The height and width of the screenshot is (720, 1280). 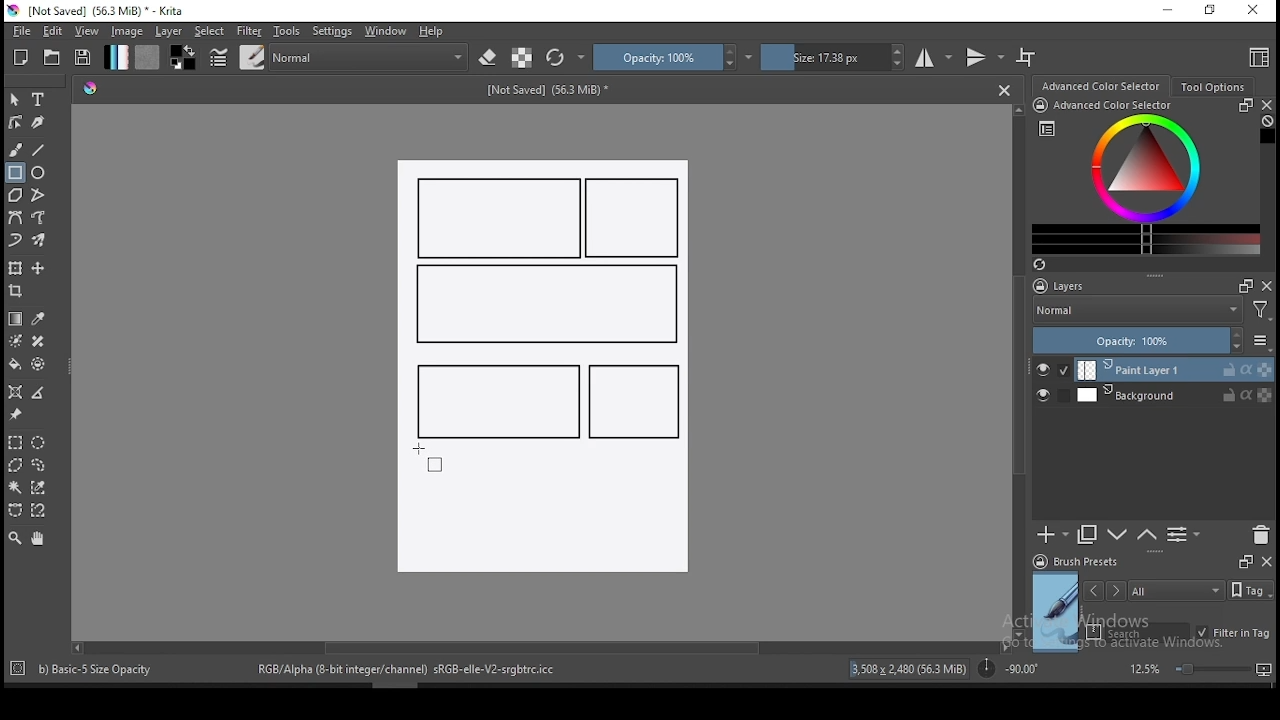 I want to click on freehand selection tool, so click(x=39, y=465).